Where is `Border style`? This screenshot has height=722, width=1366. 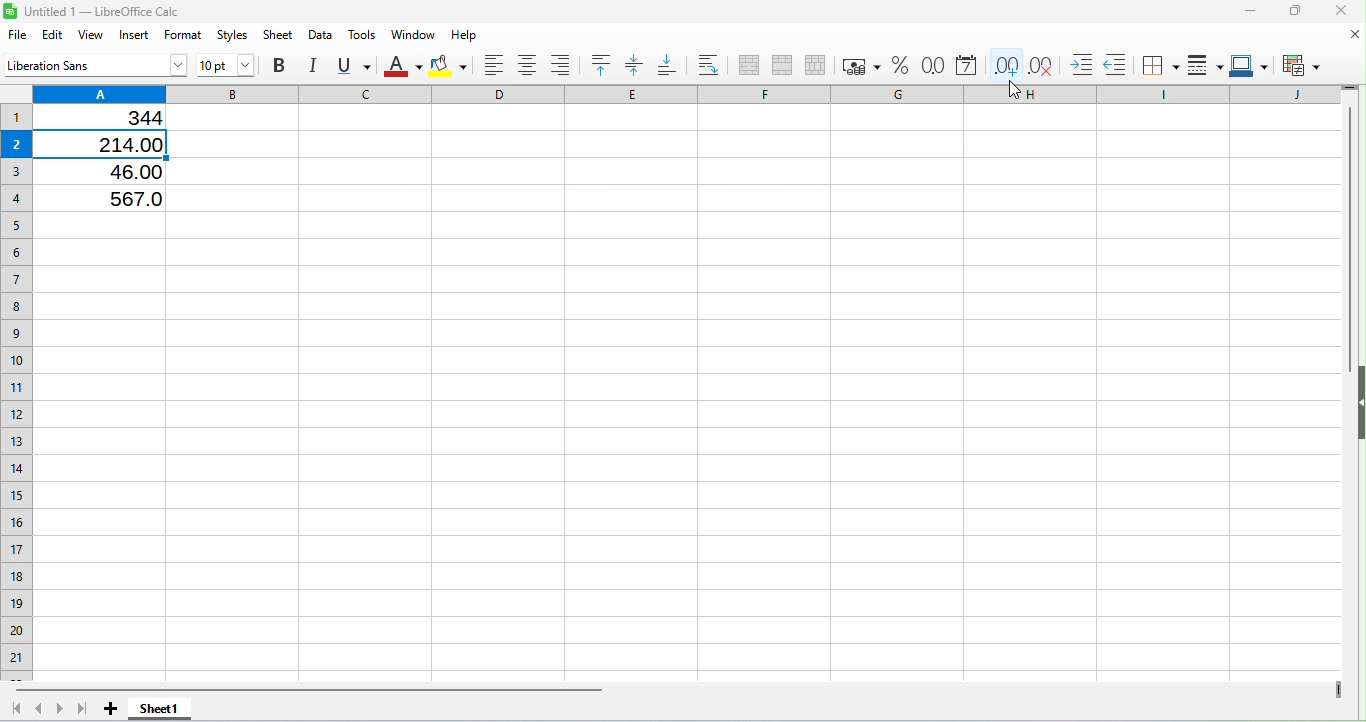 Border style is located at coordinates (1202, 64).